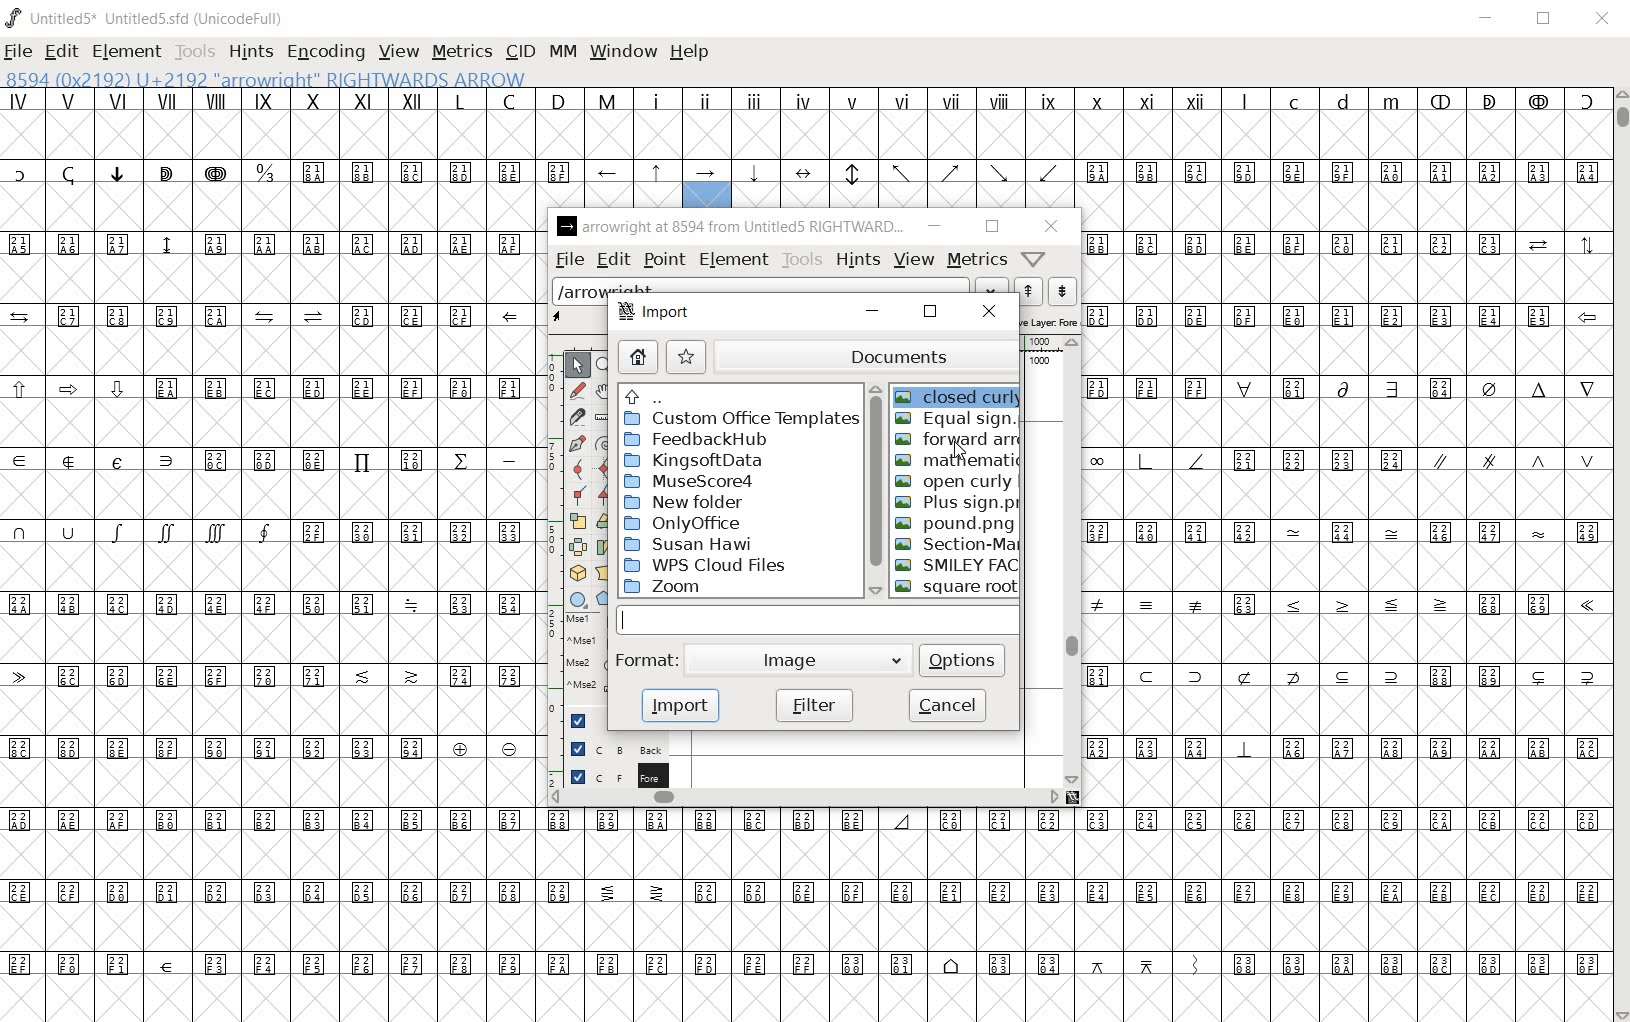 The image size is (1630, 1022). Describe the element at coordinates (929, 312) in the screenshot. I see `restore` at that location.